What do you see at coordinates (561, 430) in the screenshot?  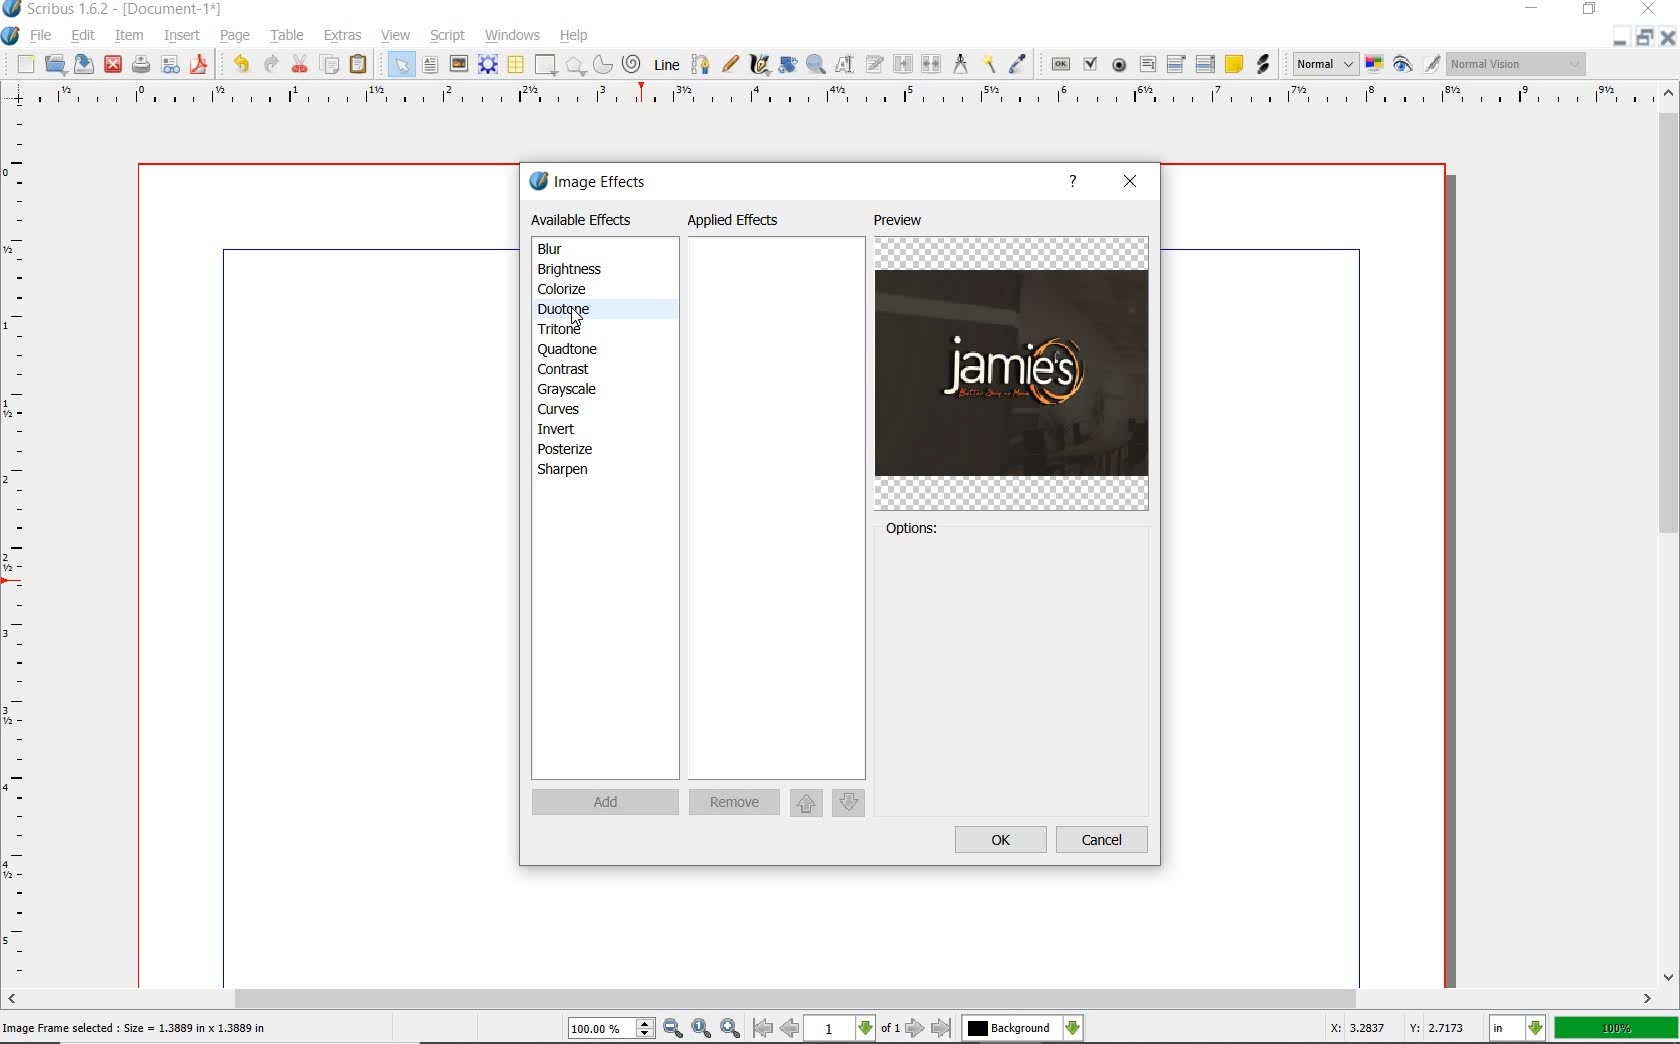 I see `invert` at bounding box center [561, 430].